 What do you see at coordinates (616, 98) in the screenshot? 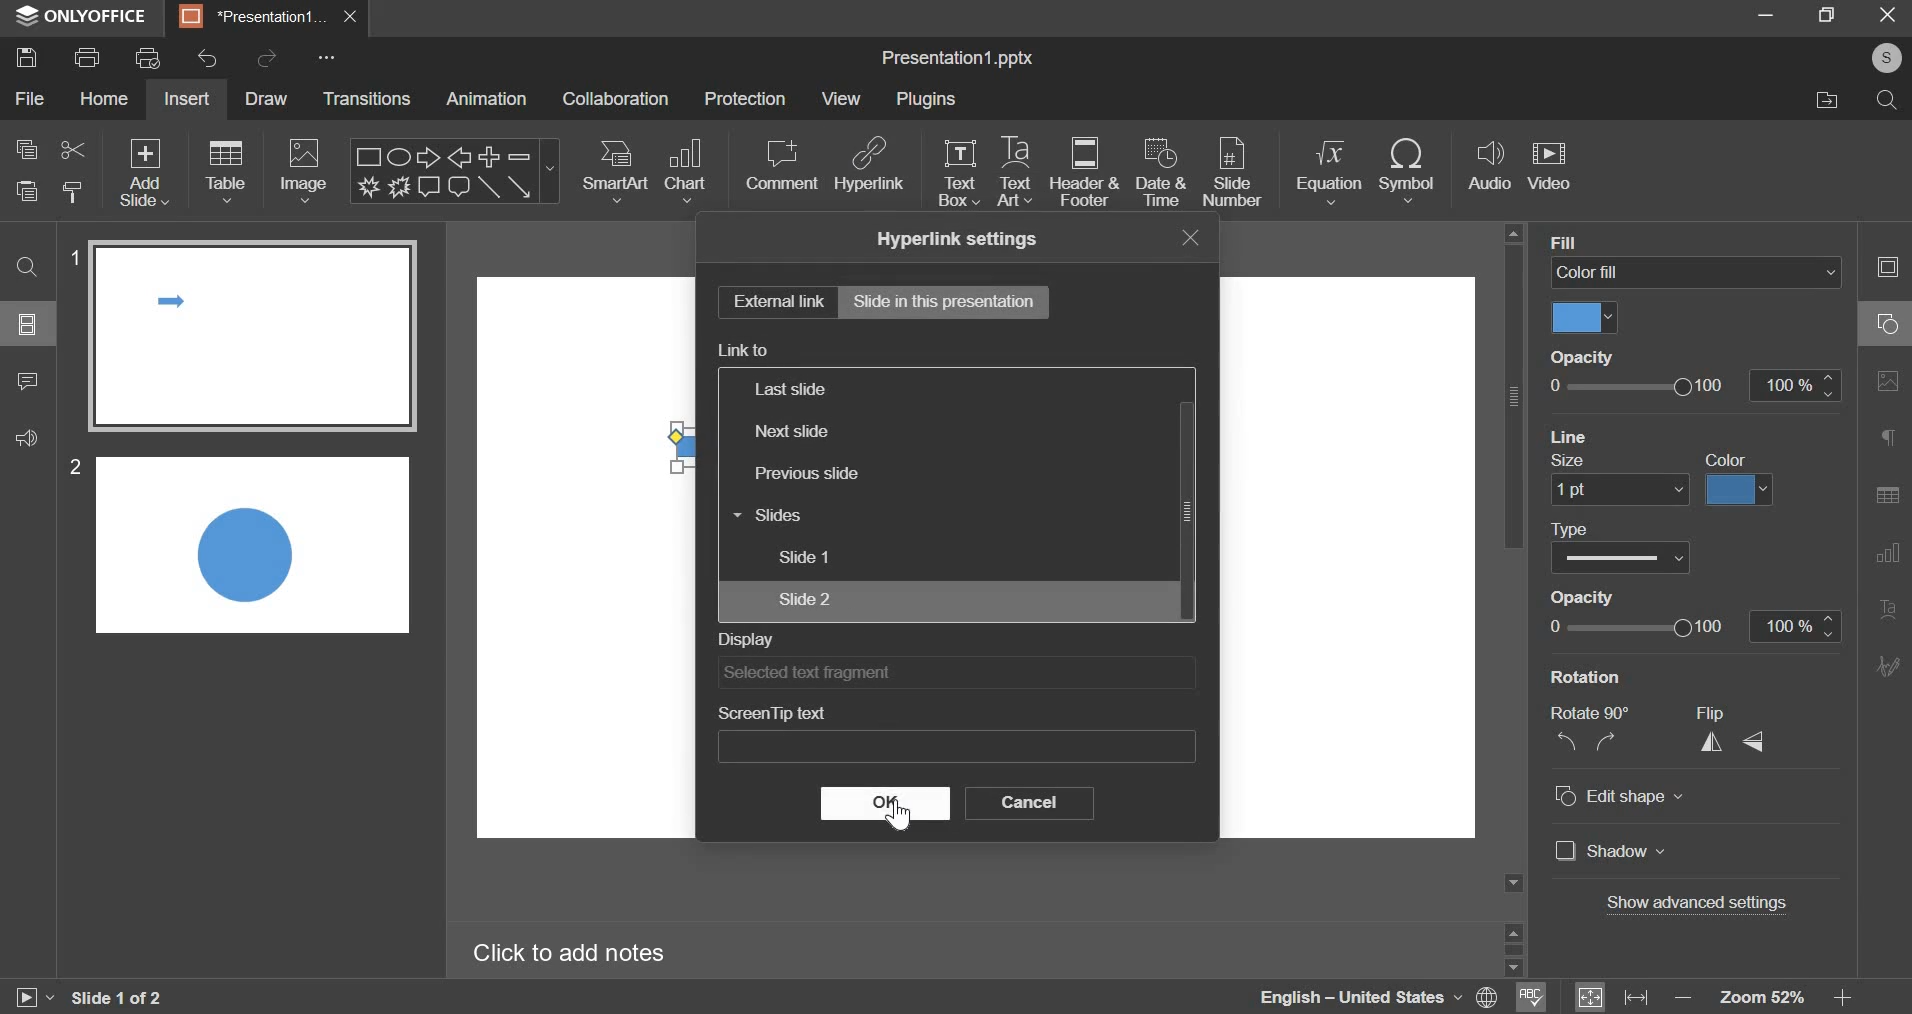
I see `collaboration` at bounding box center [616, 98].